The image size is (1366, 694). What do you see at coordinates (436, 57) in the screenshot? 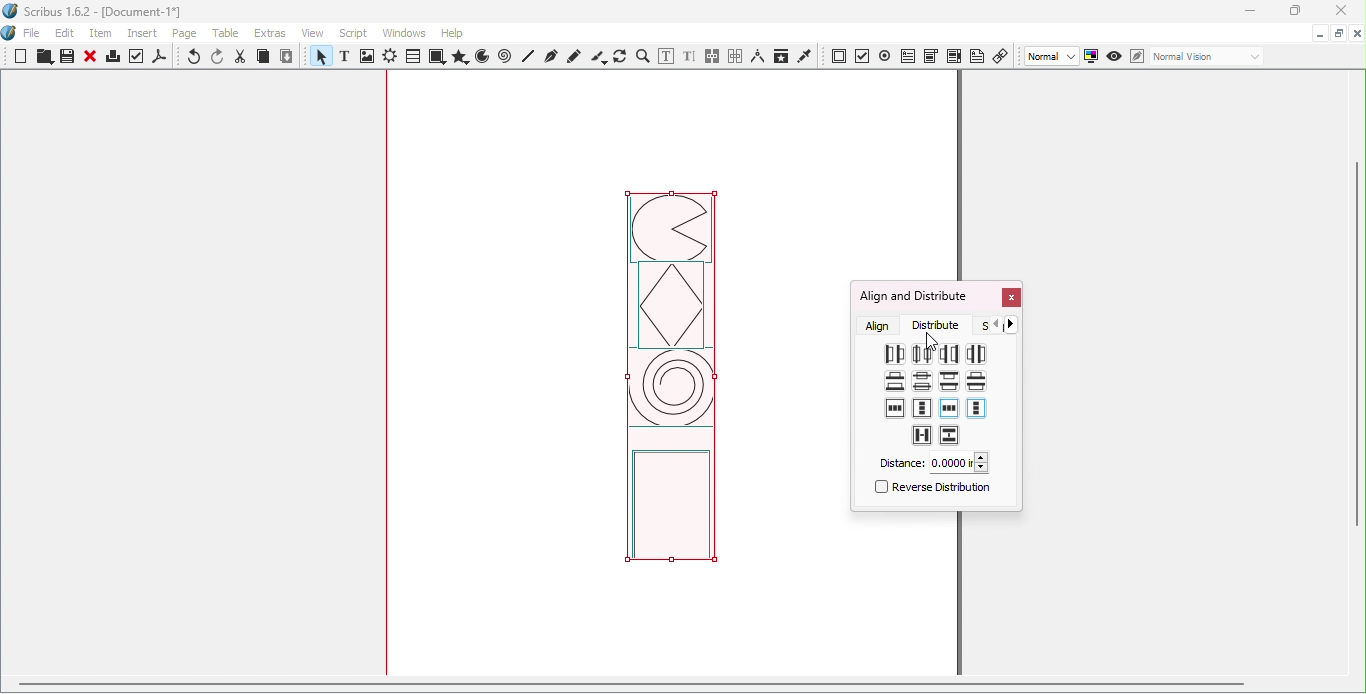
I see `Shapes` at bounding box center [436, 57].